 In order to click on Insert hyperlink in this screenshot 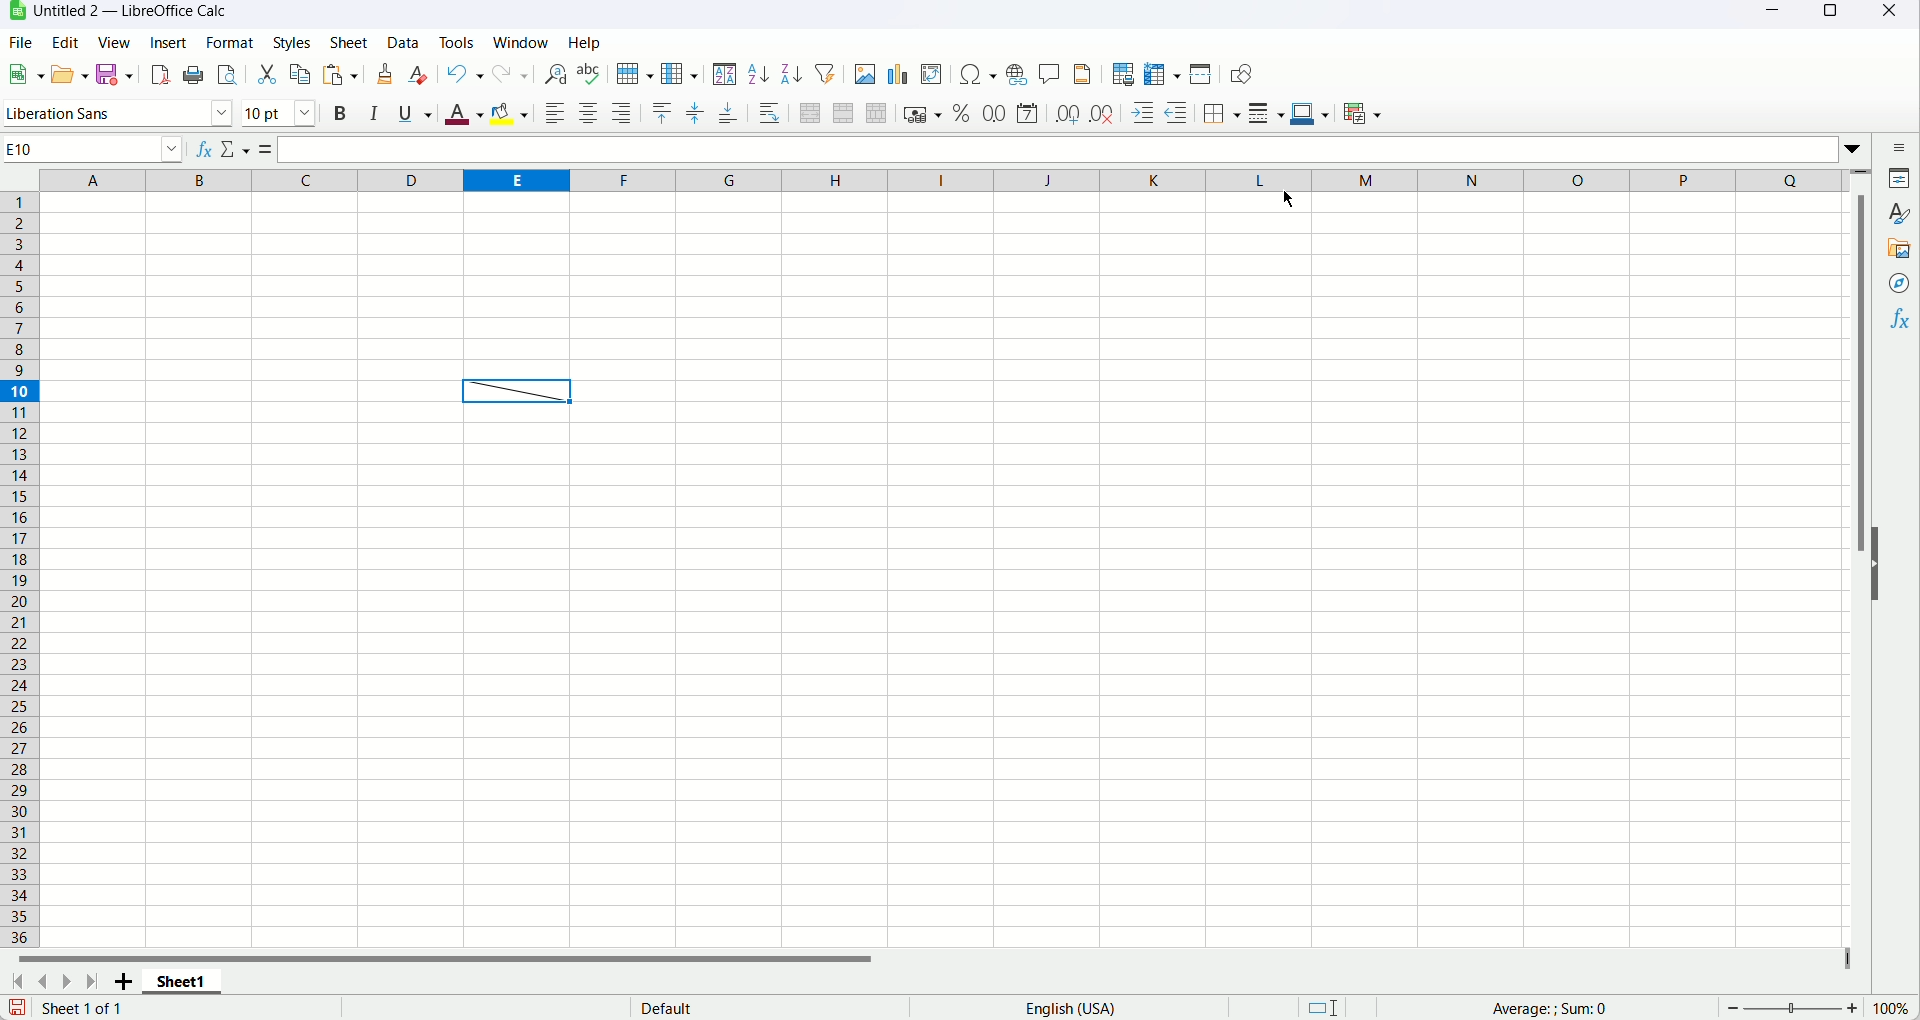, I will do `click(1019, 75)`.